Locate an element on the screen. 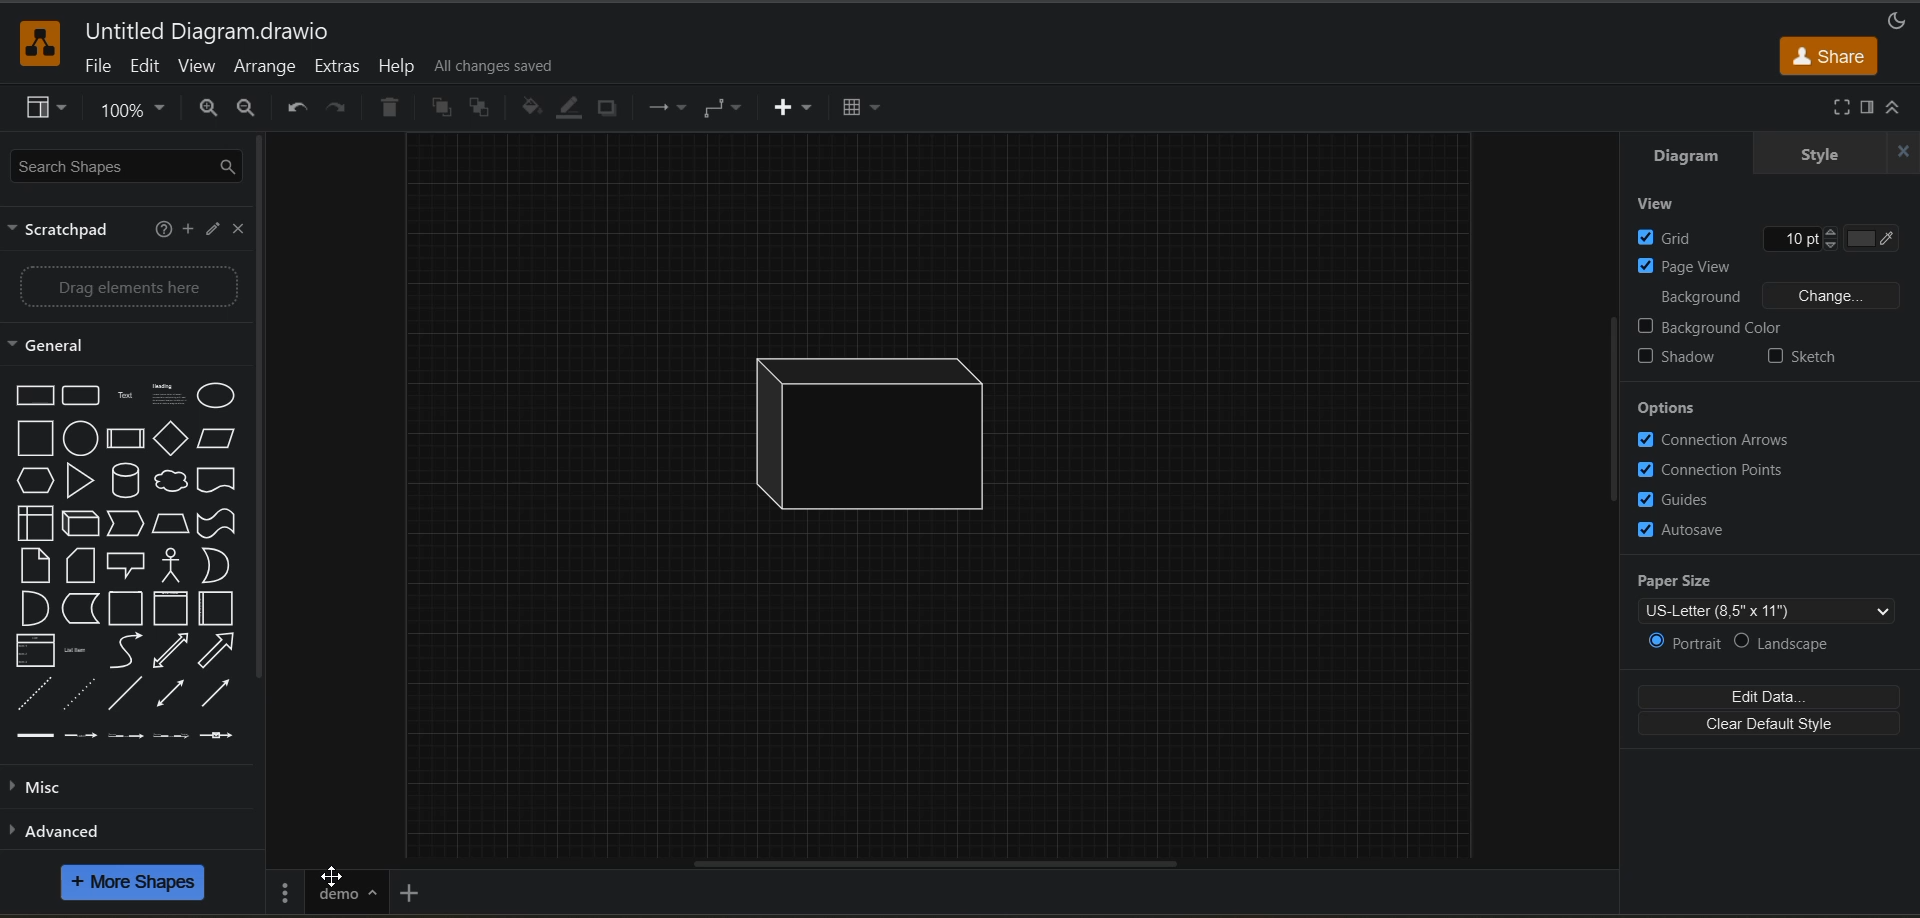  background is located at coordinates (1783, 296).